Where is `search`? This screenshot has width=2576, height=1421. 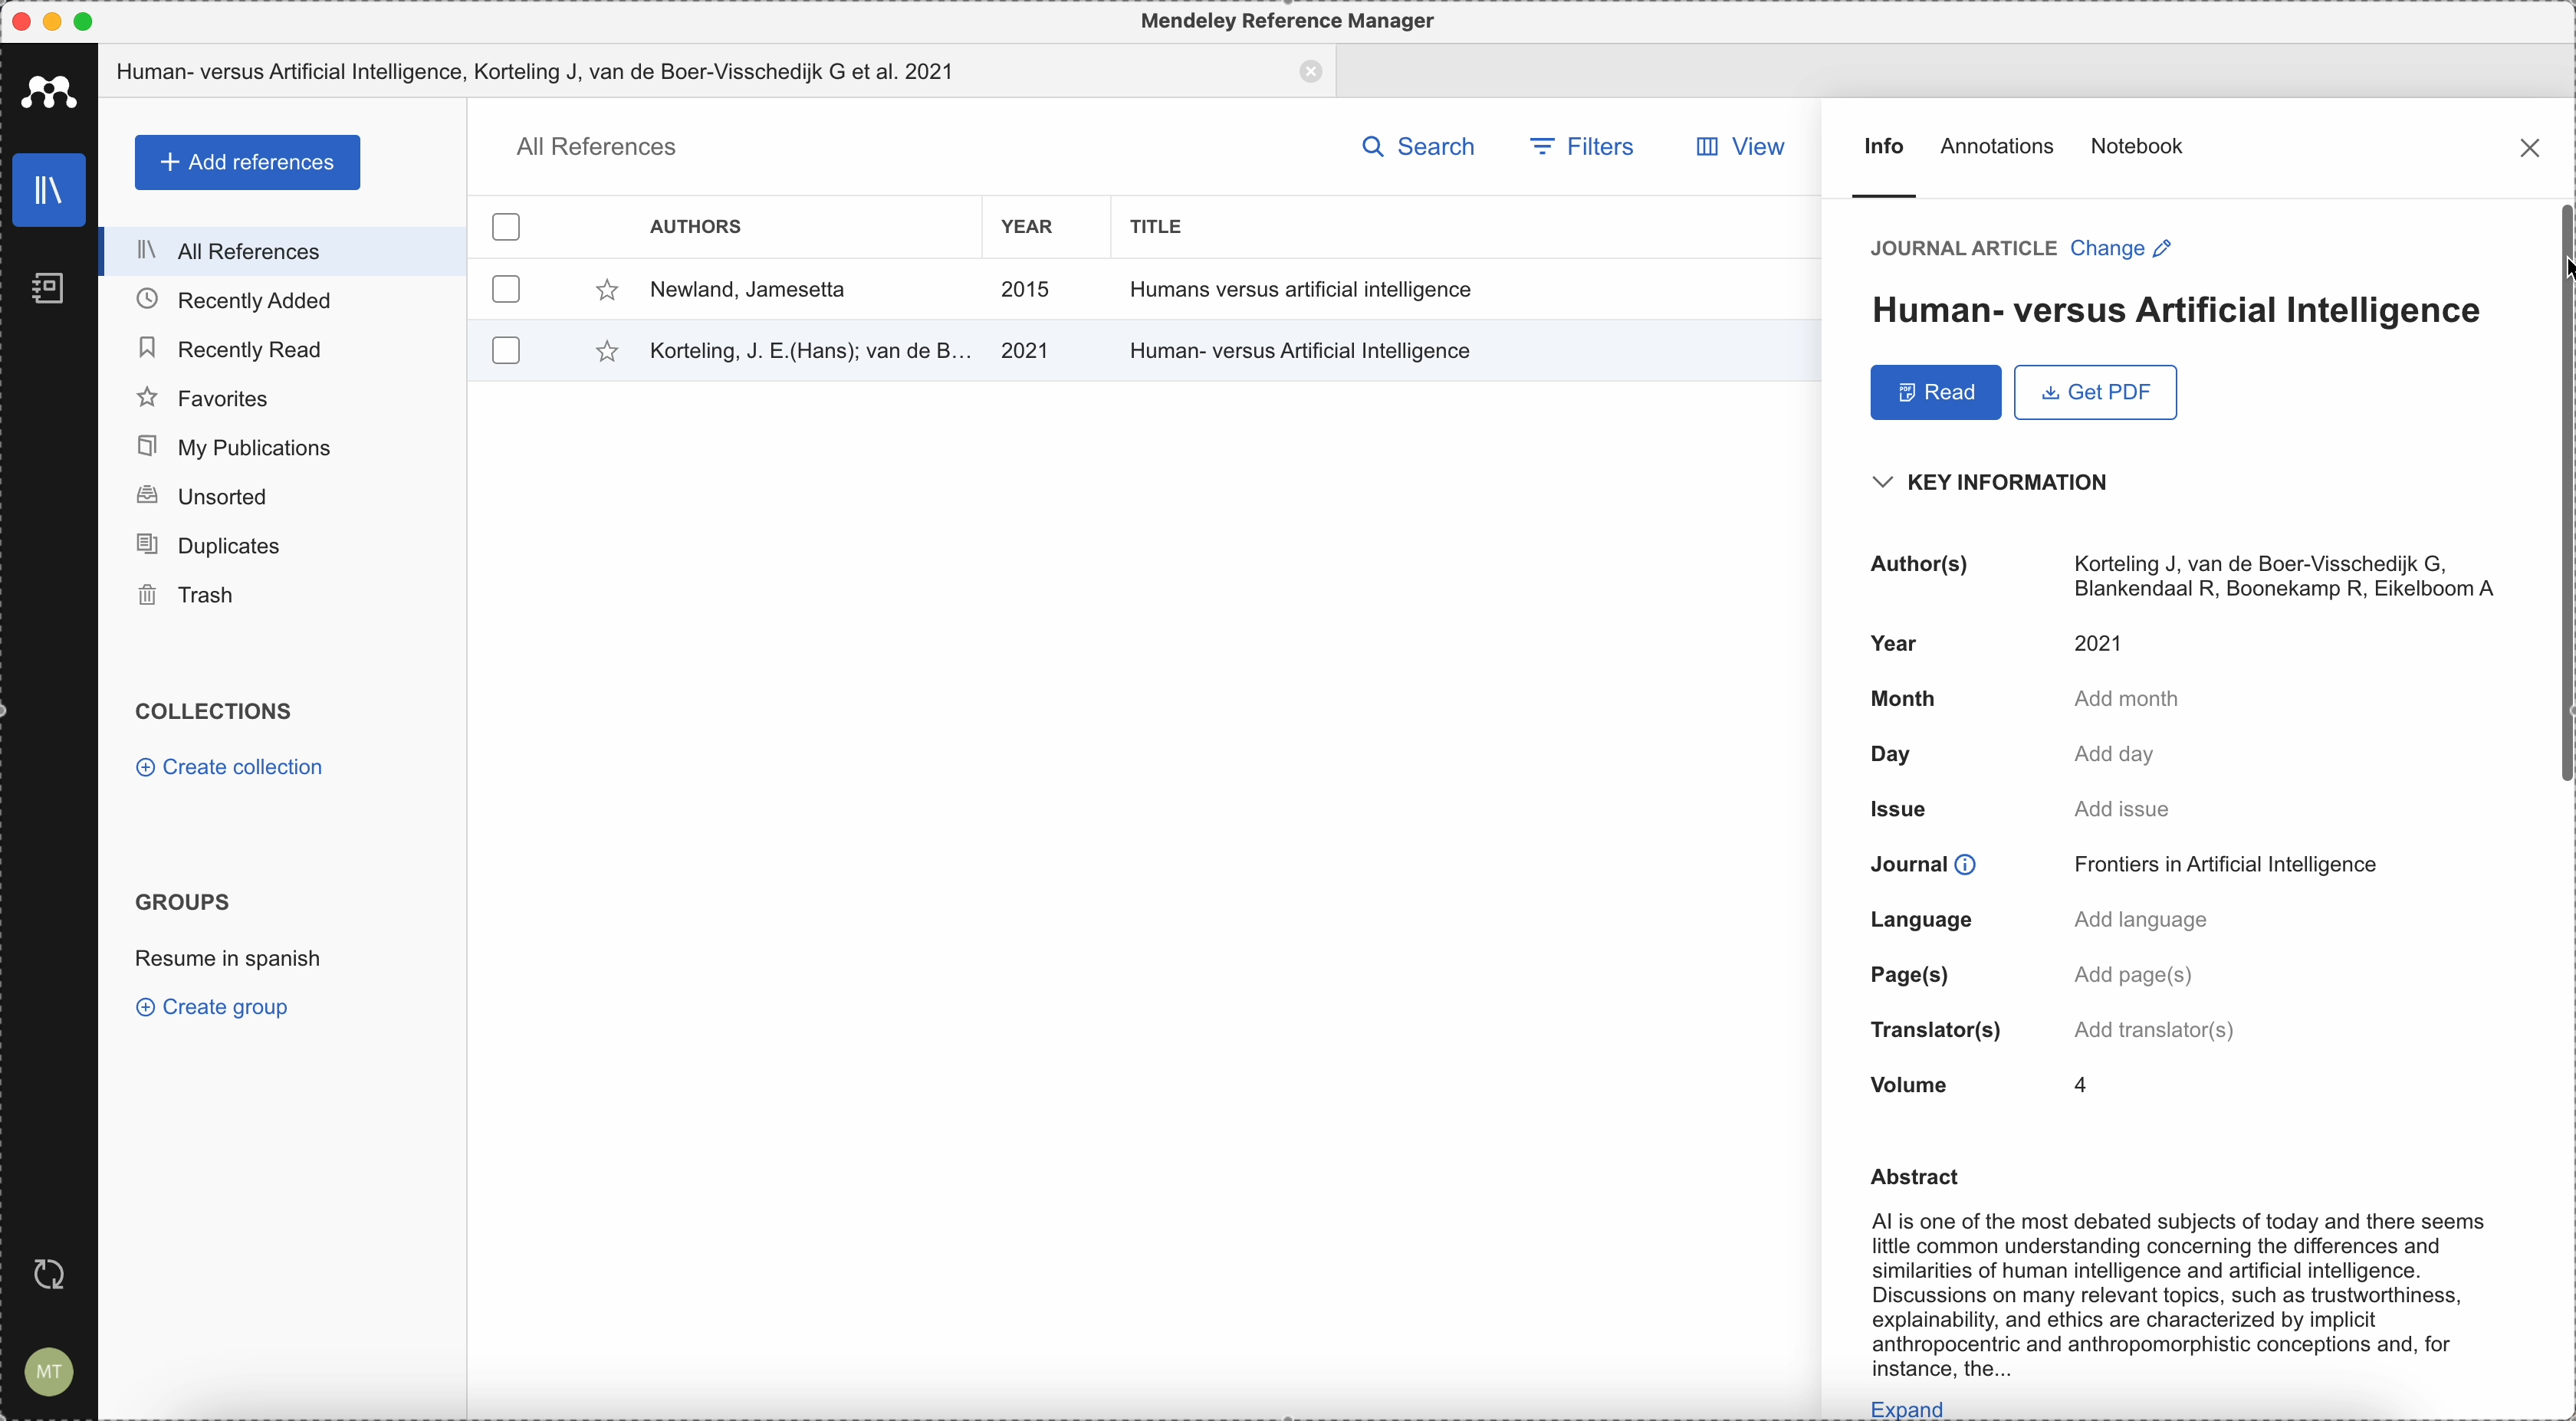 search is located at coordinates (1419, 144).